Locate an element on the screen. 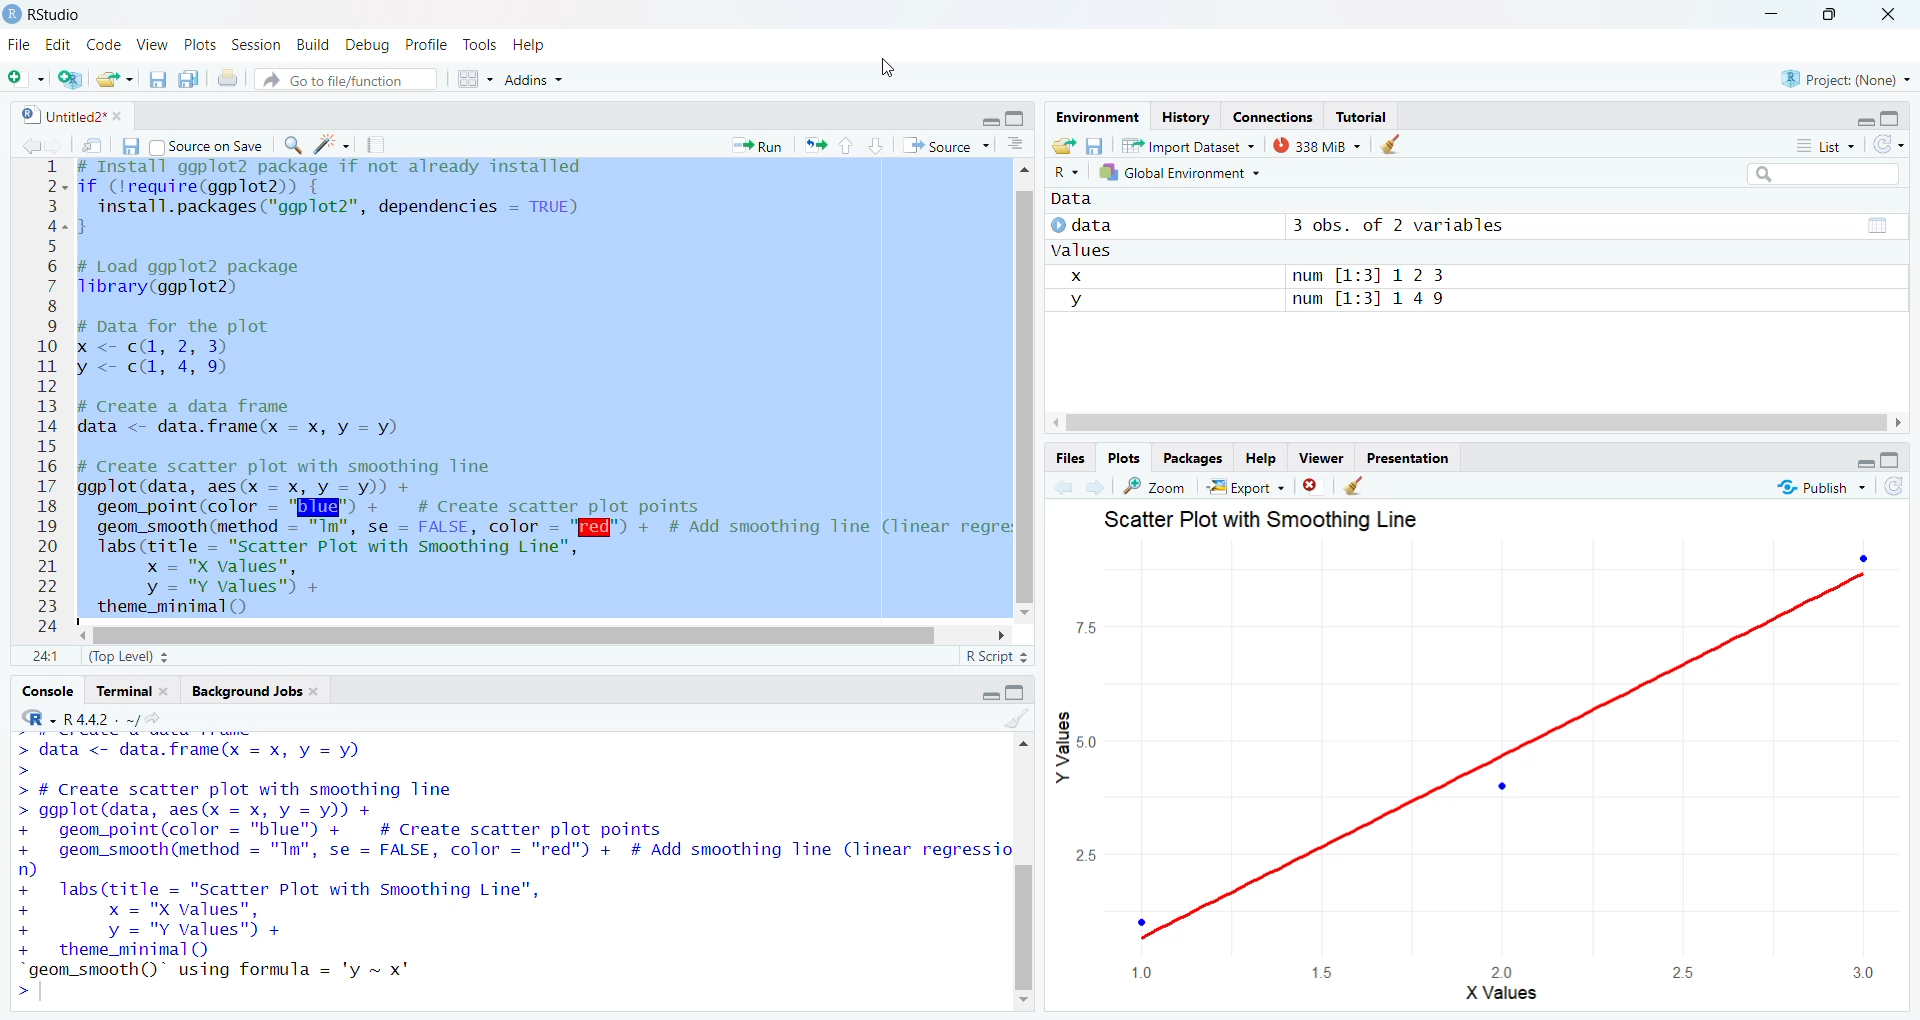 Image resolution: width=1920 pixels, height=1020 pixels. go back to the next source location is located at coordinates (63, 146).